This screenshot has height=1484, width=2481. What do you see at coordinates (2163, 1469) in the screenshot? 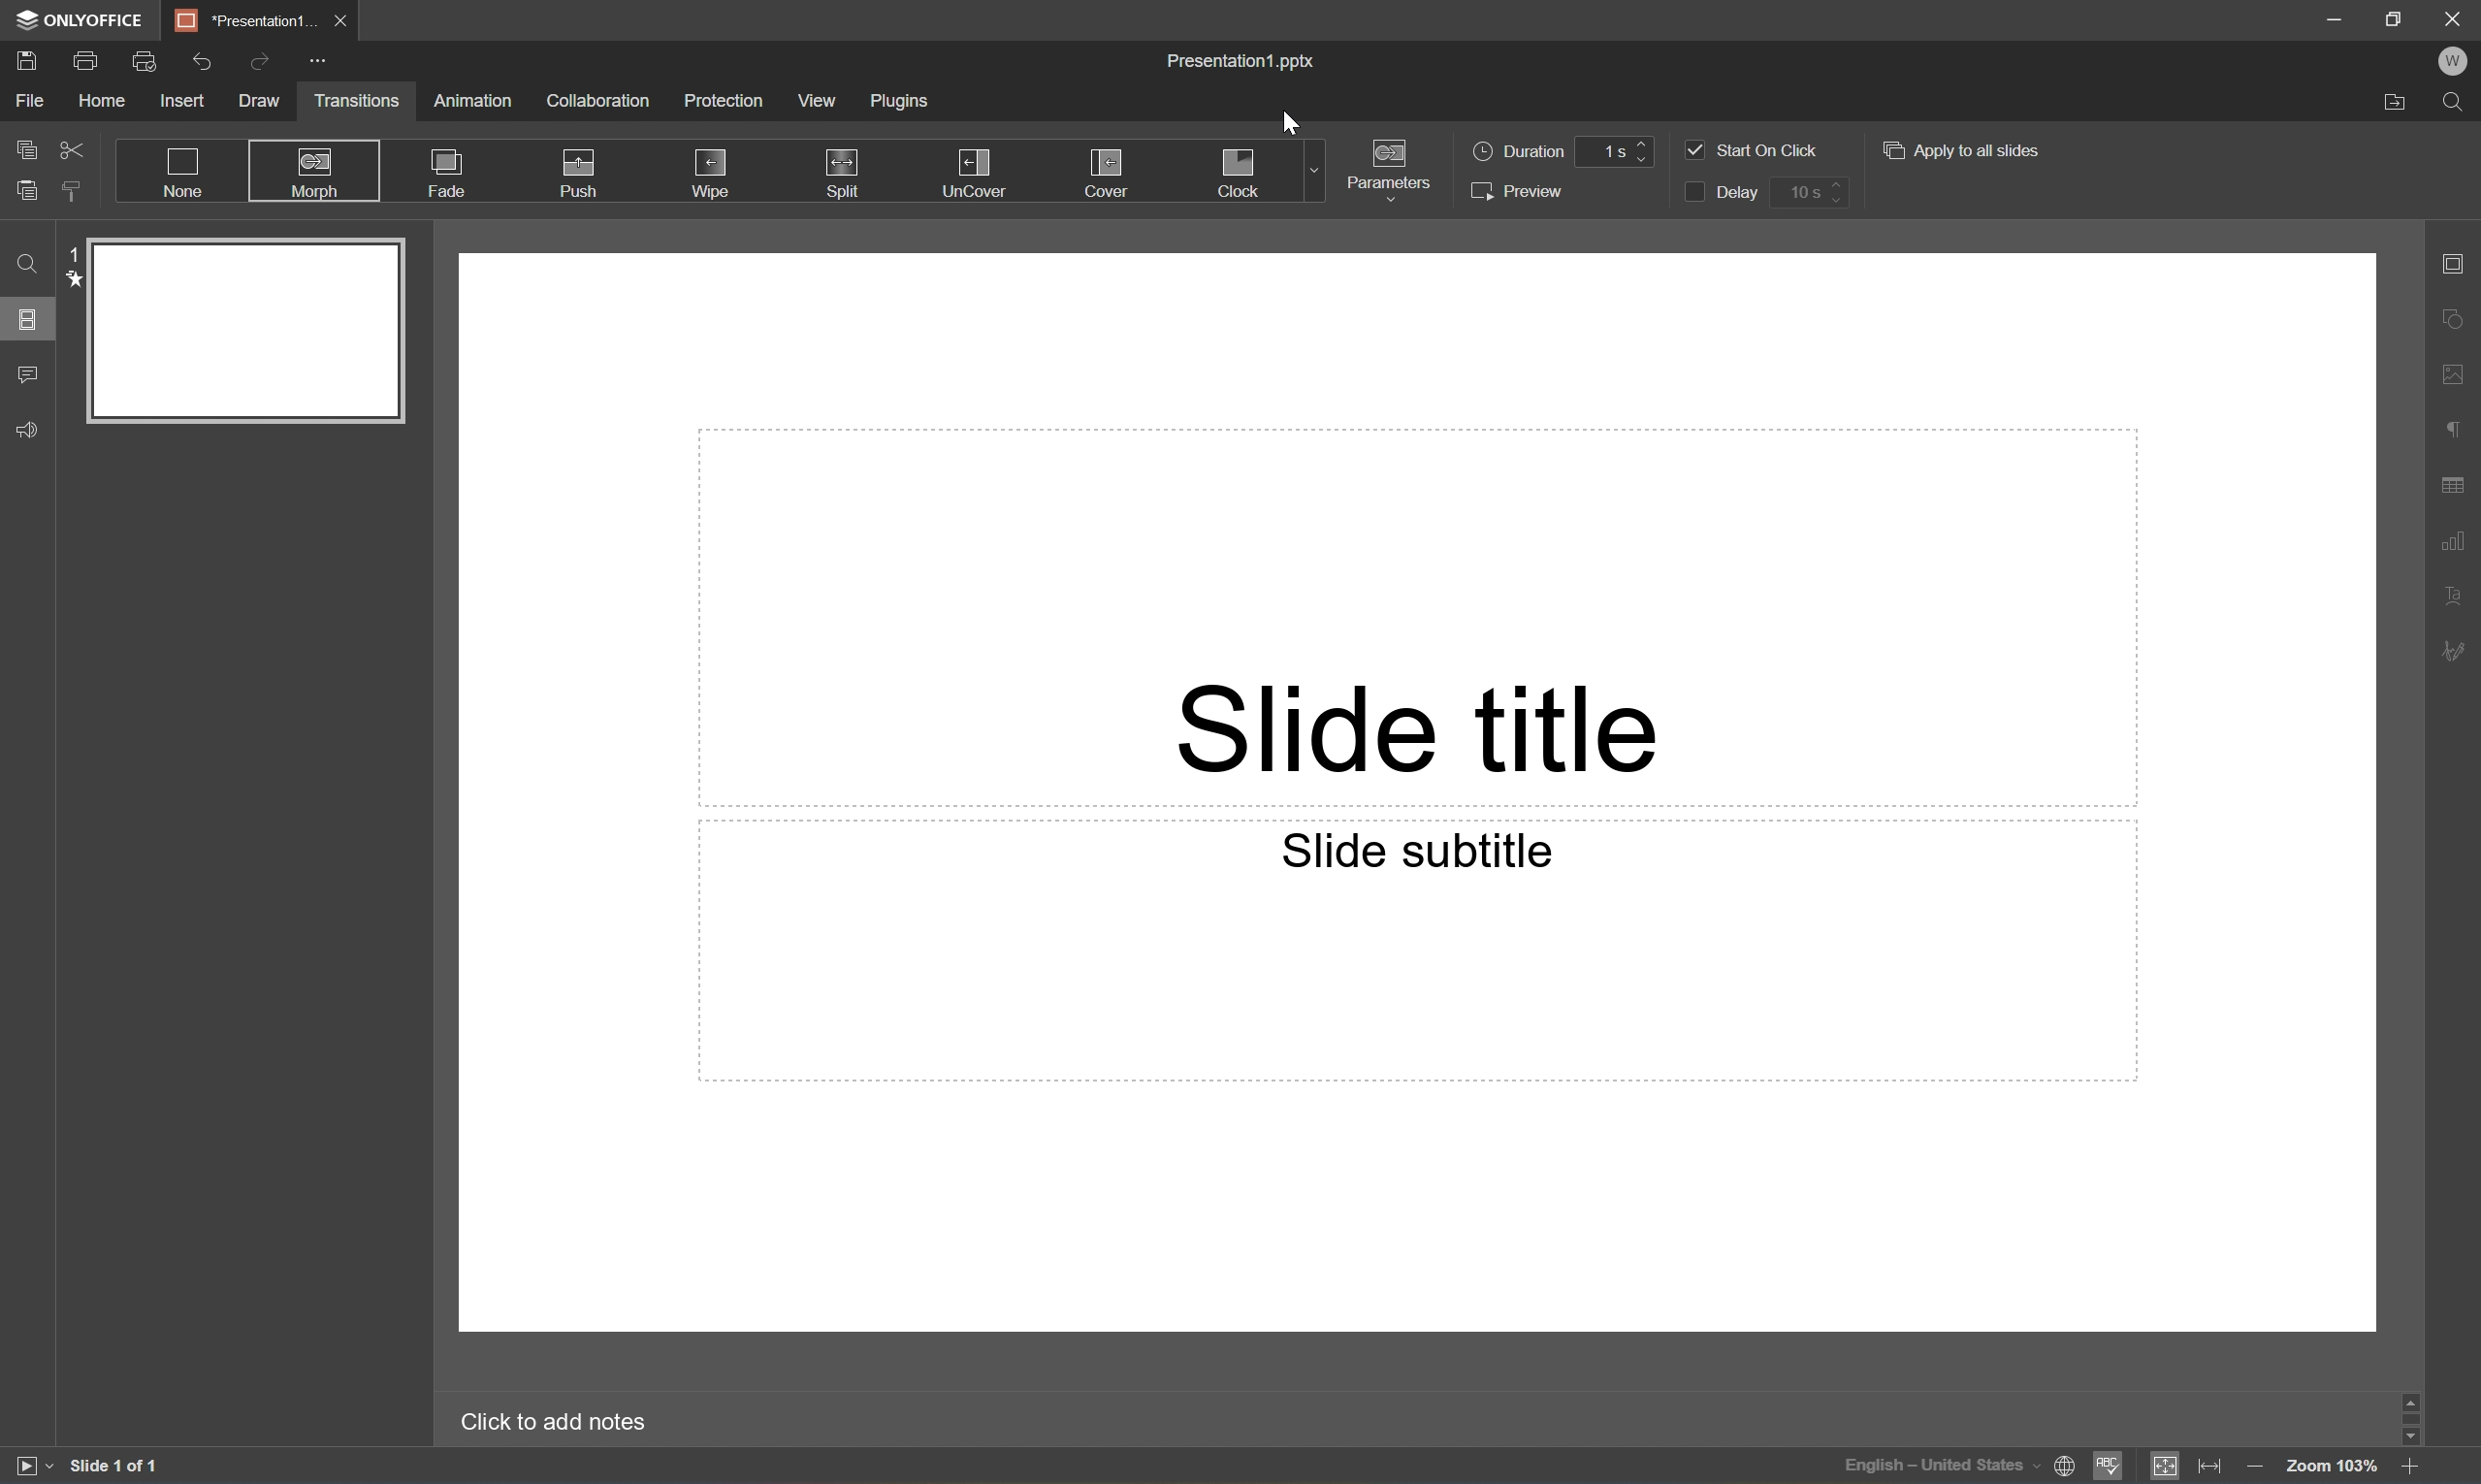
I see `Fit to slide` at bounding box center [2163, 1469].